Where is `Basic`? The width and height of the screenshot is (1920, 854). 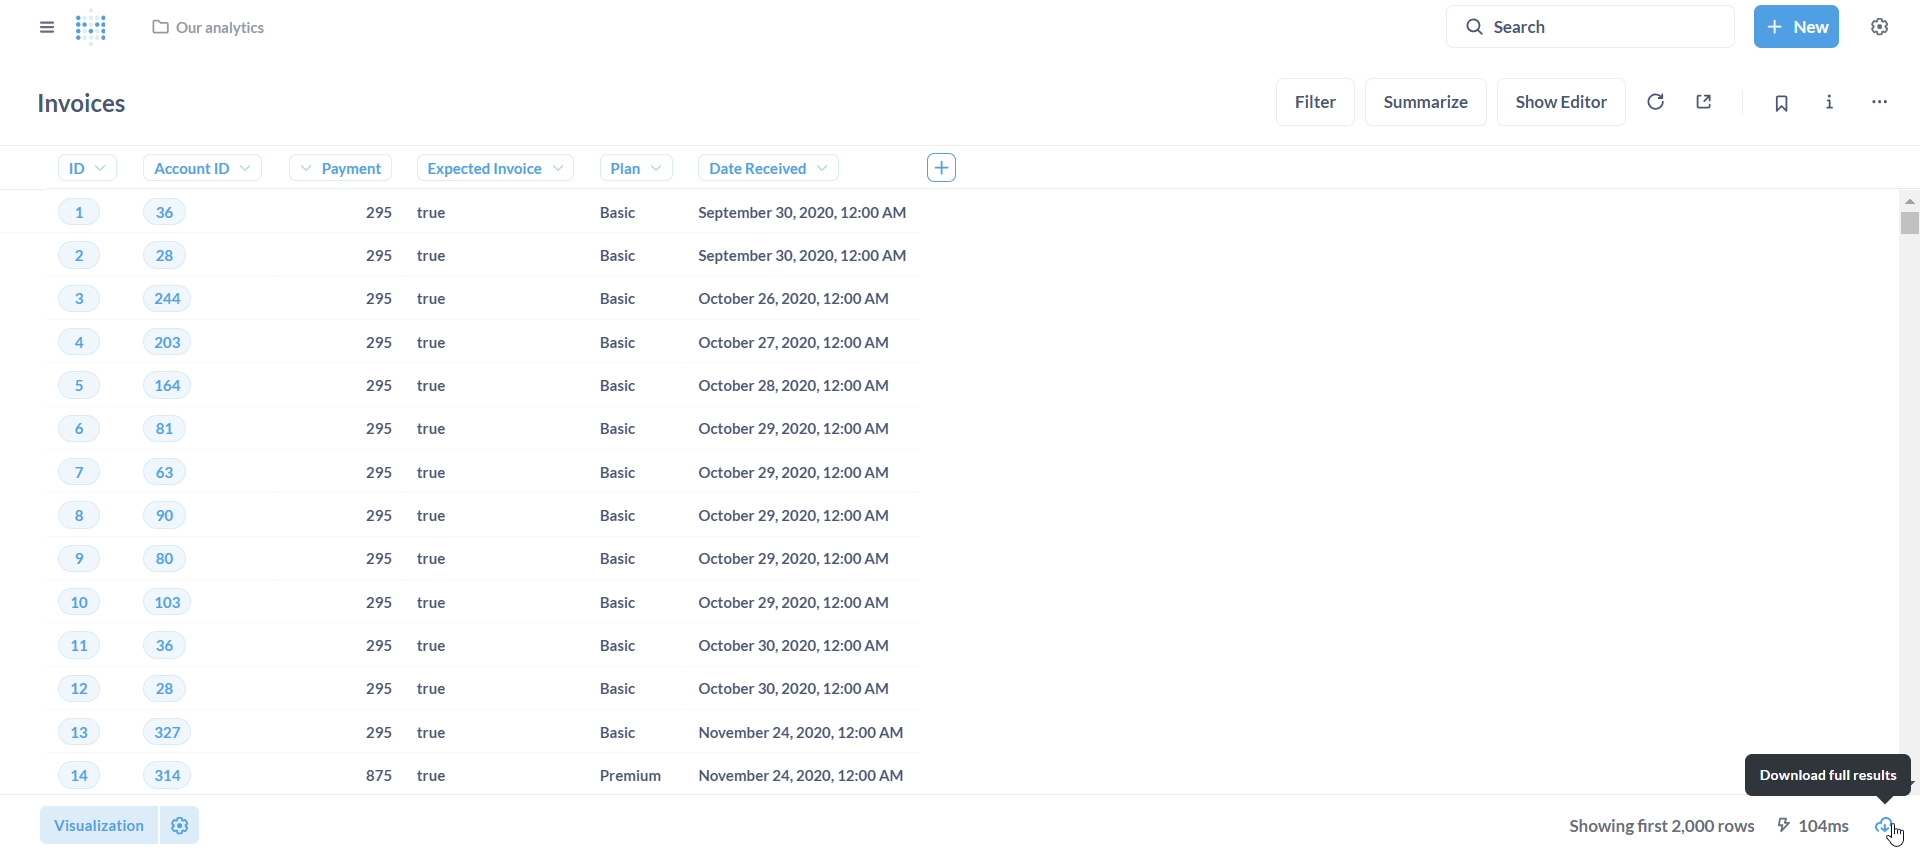
Basic is located at coordinates (601, 300).